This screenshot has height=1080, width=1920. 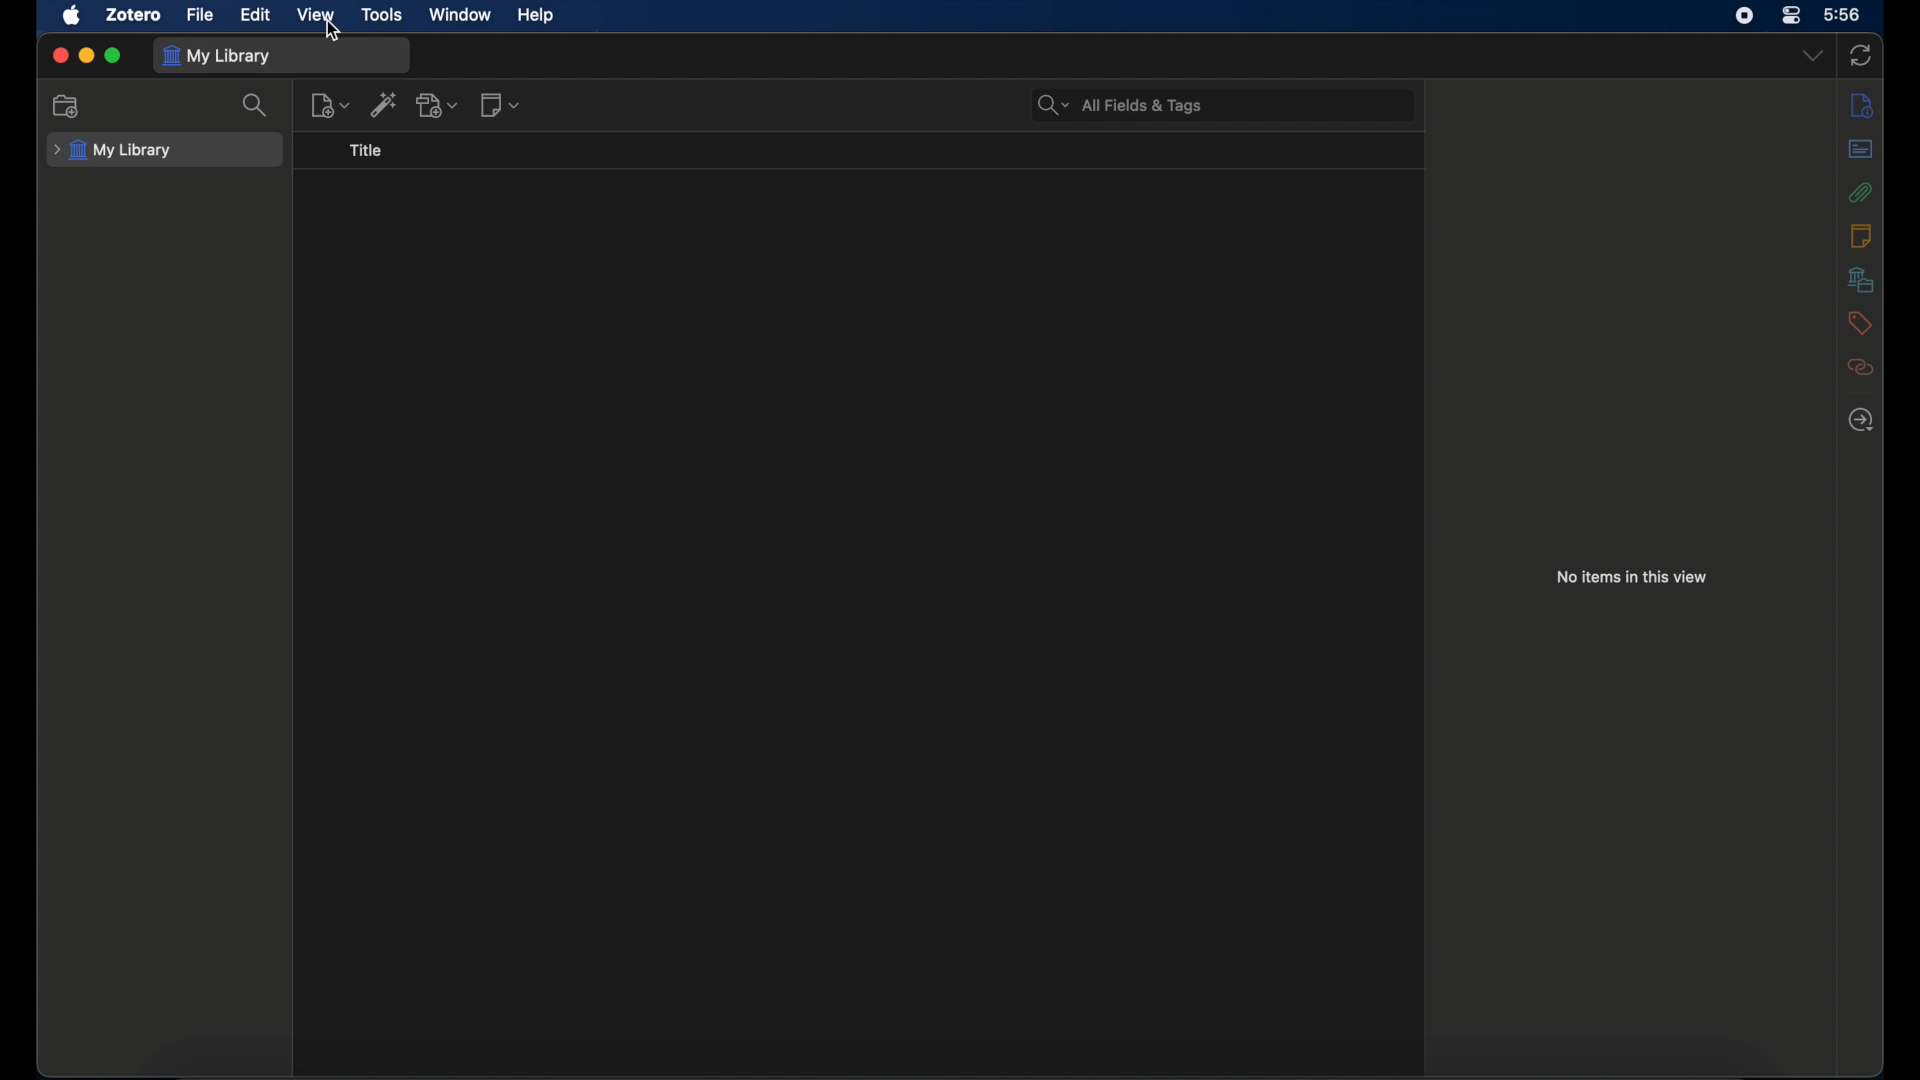 I want to click on notes, so click(x=1859, y=234).